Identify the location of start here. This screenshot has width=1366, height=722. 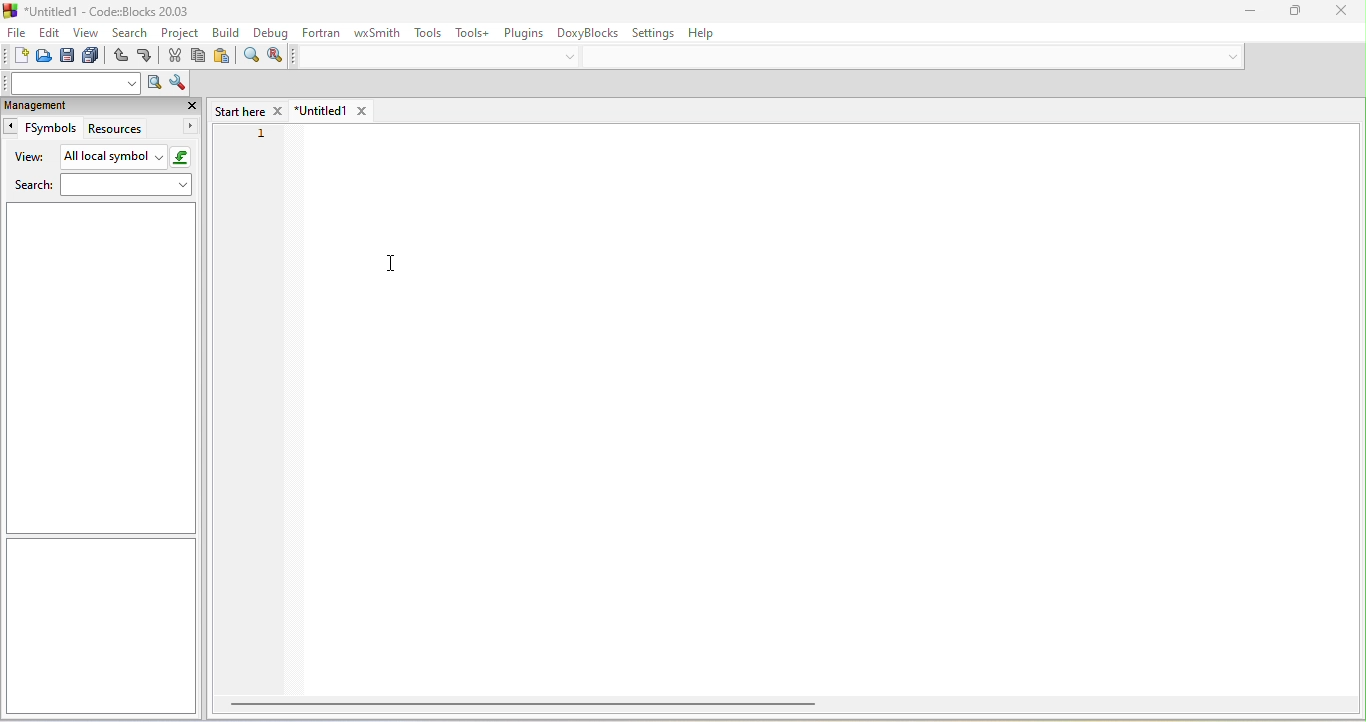
(247, 109).